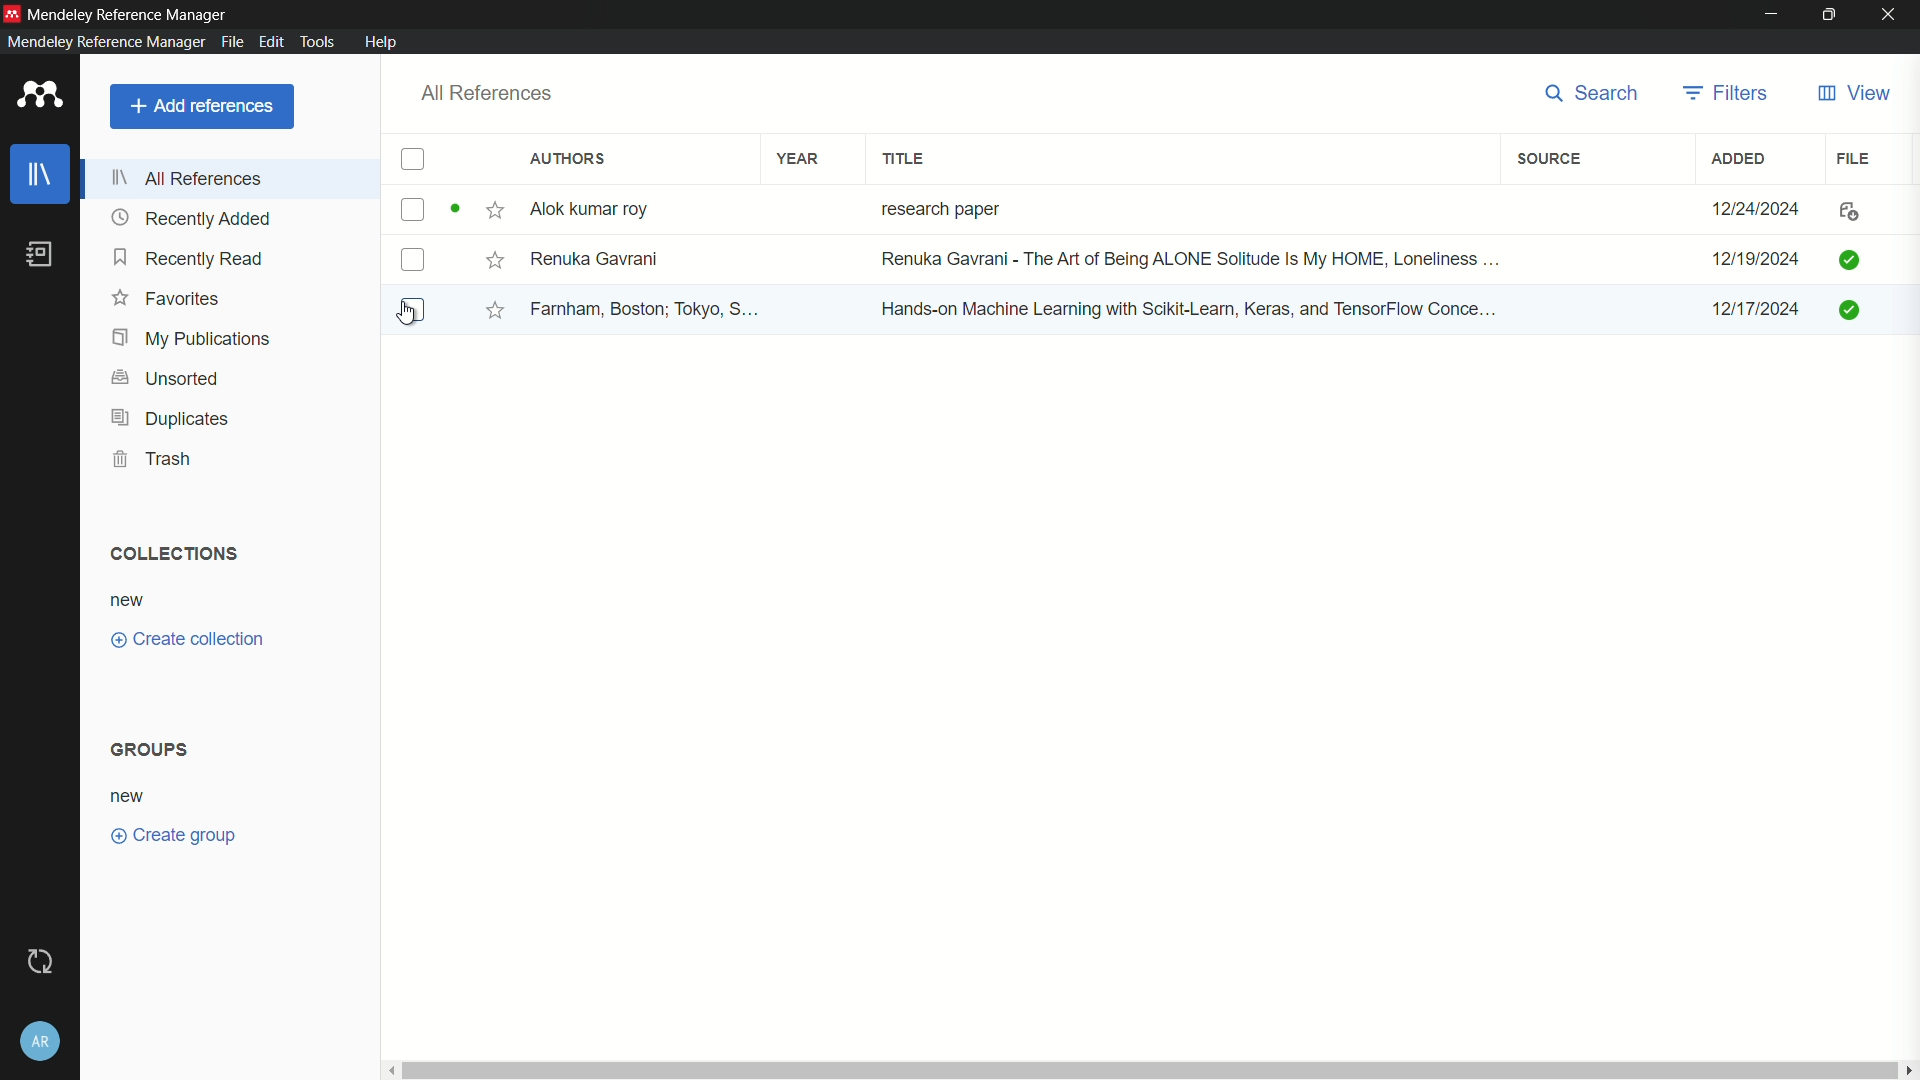  I want to click on checkbox, so click(418, 160).